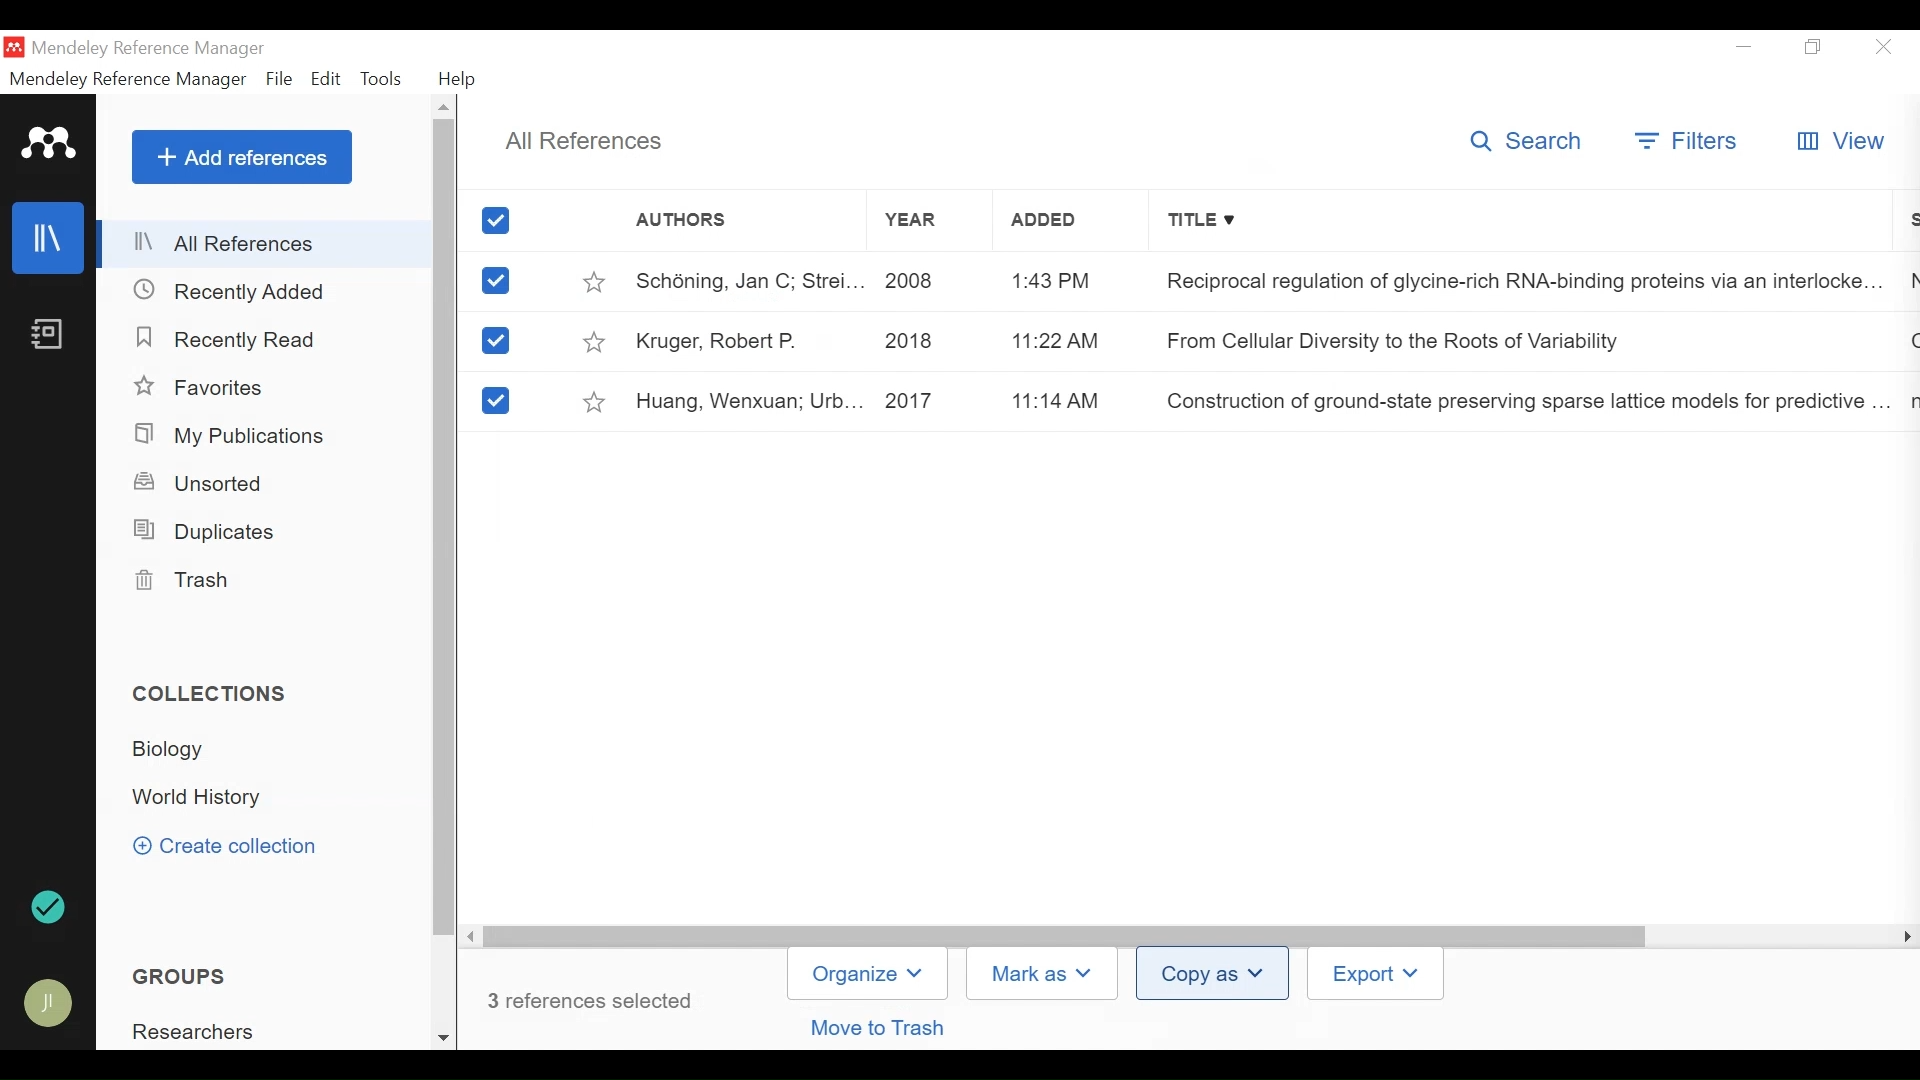  I want to click on All References, so click(266, 247).